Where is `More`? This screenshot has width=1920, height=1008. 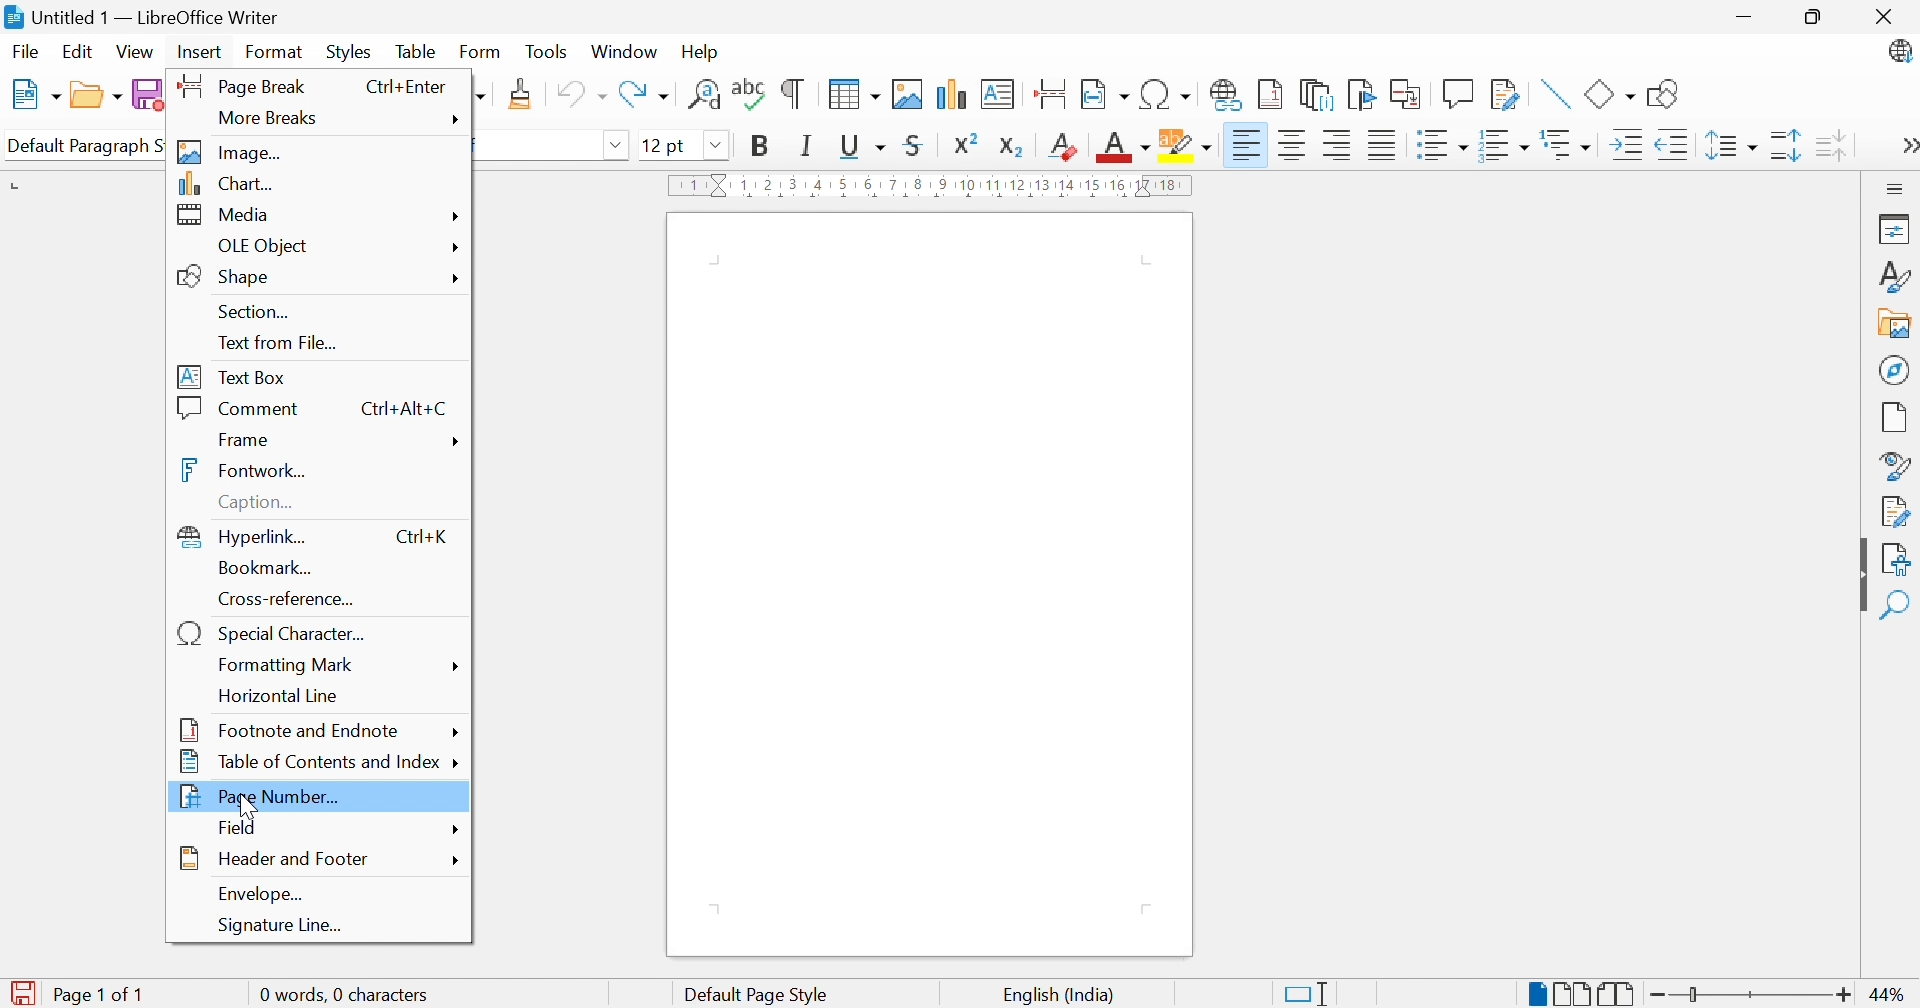 More is located at coordinates (455, 248).